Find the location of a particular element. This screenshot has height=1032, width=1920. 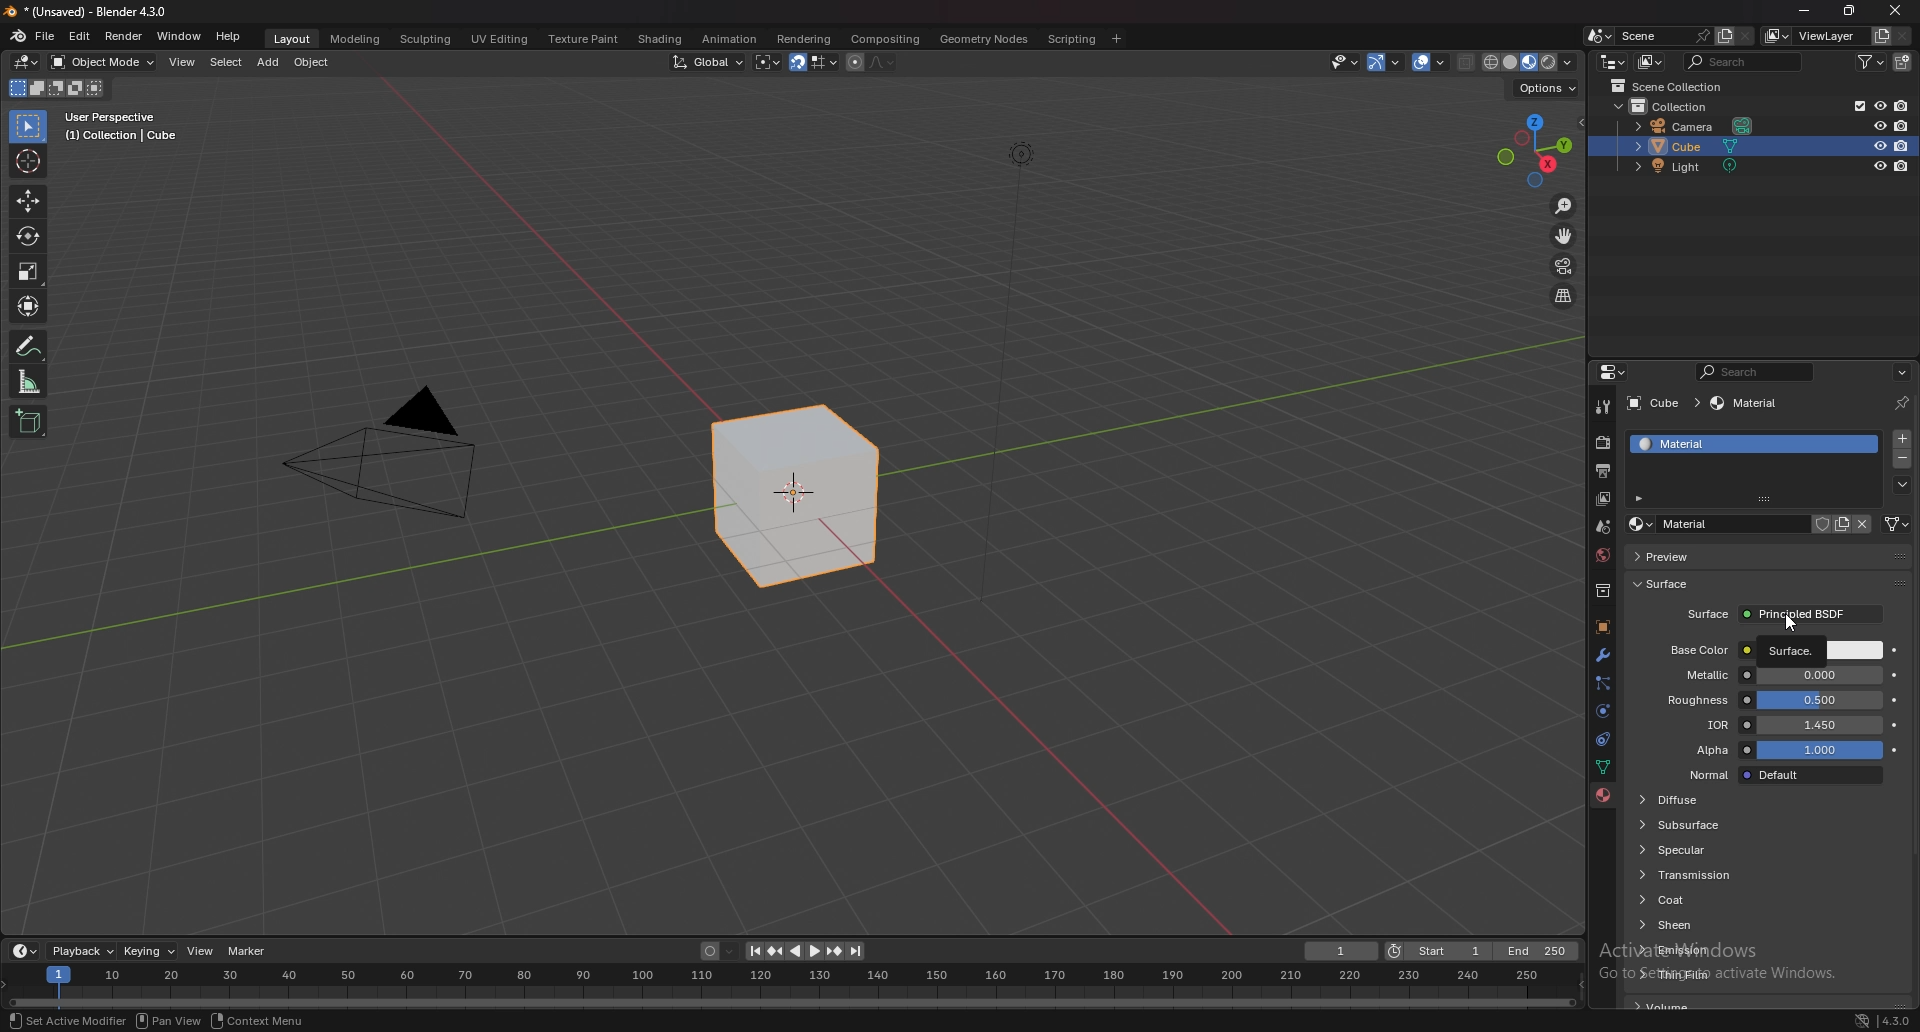

playback is located at coordinates (84, 951).